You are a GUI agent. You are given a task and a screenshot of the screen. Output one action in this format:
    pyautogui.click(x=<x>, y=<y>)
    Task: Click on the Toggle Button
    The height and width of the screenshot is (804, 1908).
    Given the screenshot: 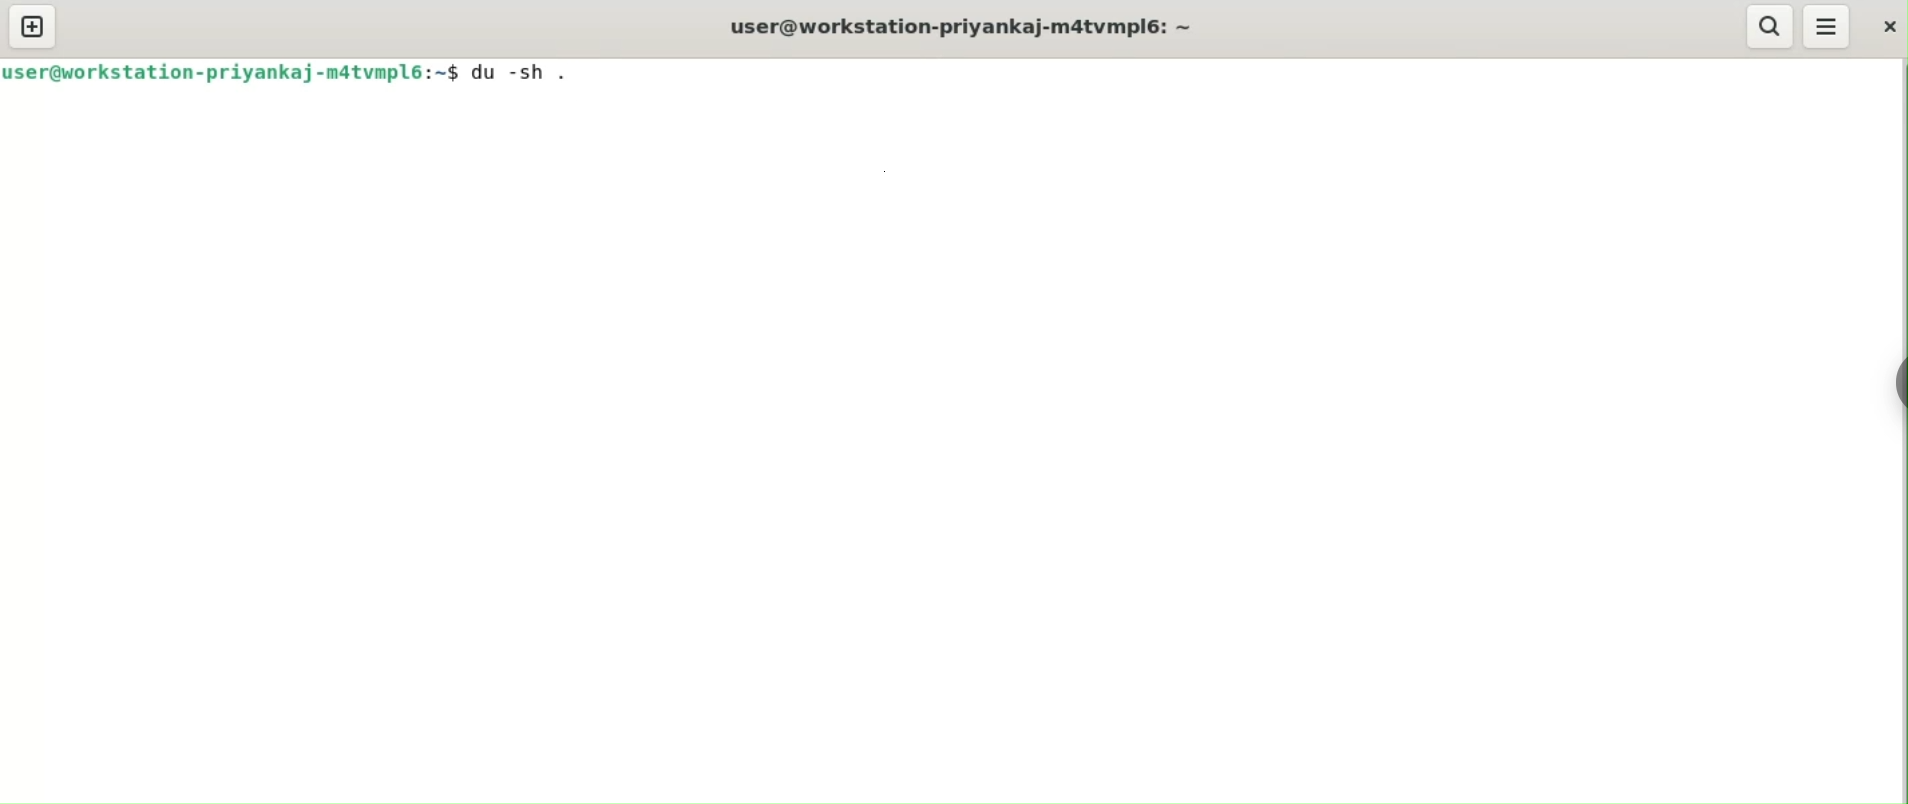 What is the action you would take?
    pyautogui.click(x=1889, y=369)
    